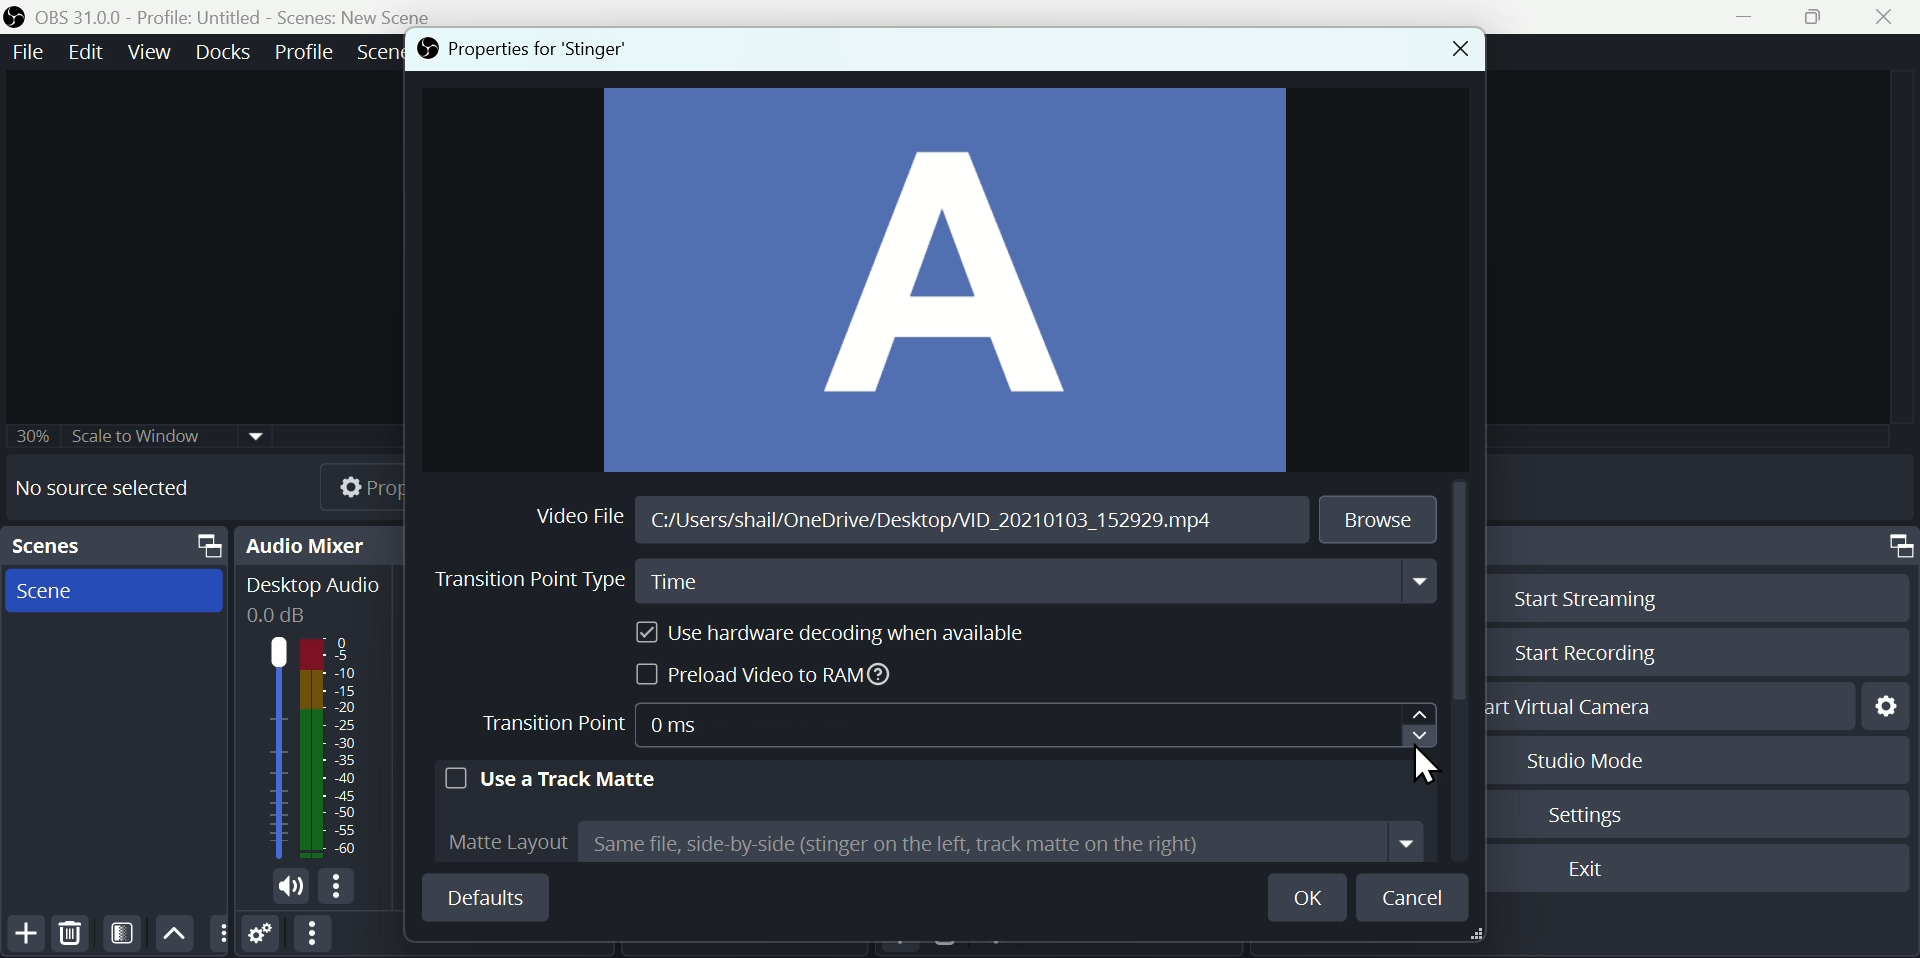 The image size is (1920, 958). I want to click on O K, so click(1314, 898).